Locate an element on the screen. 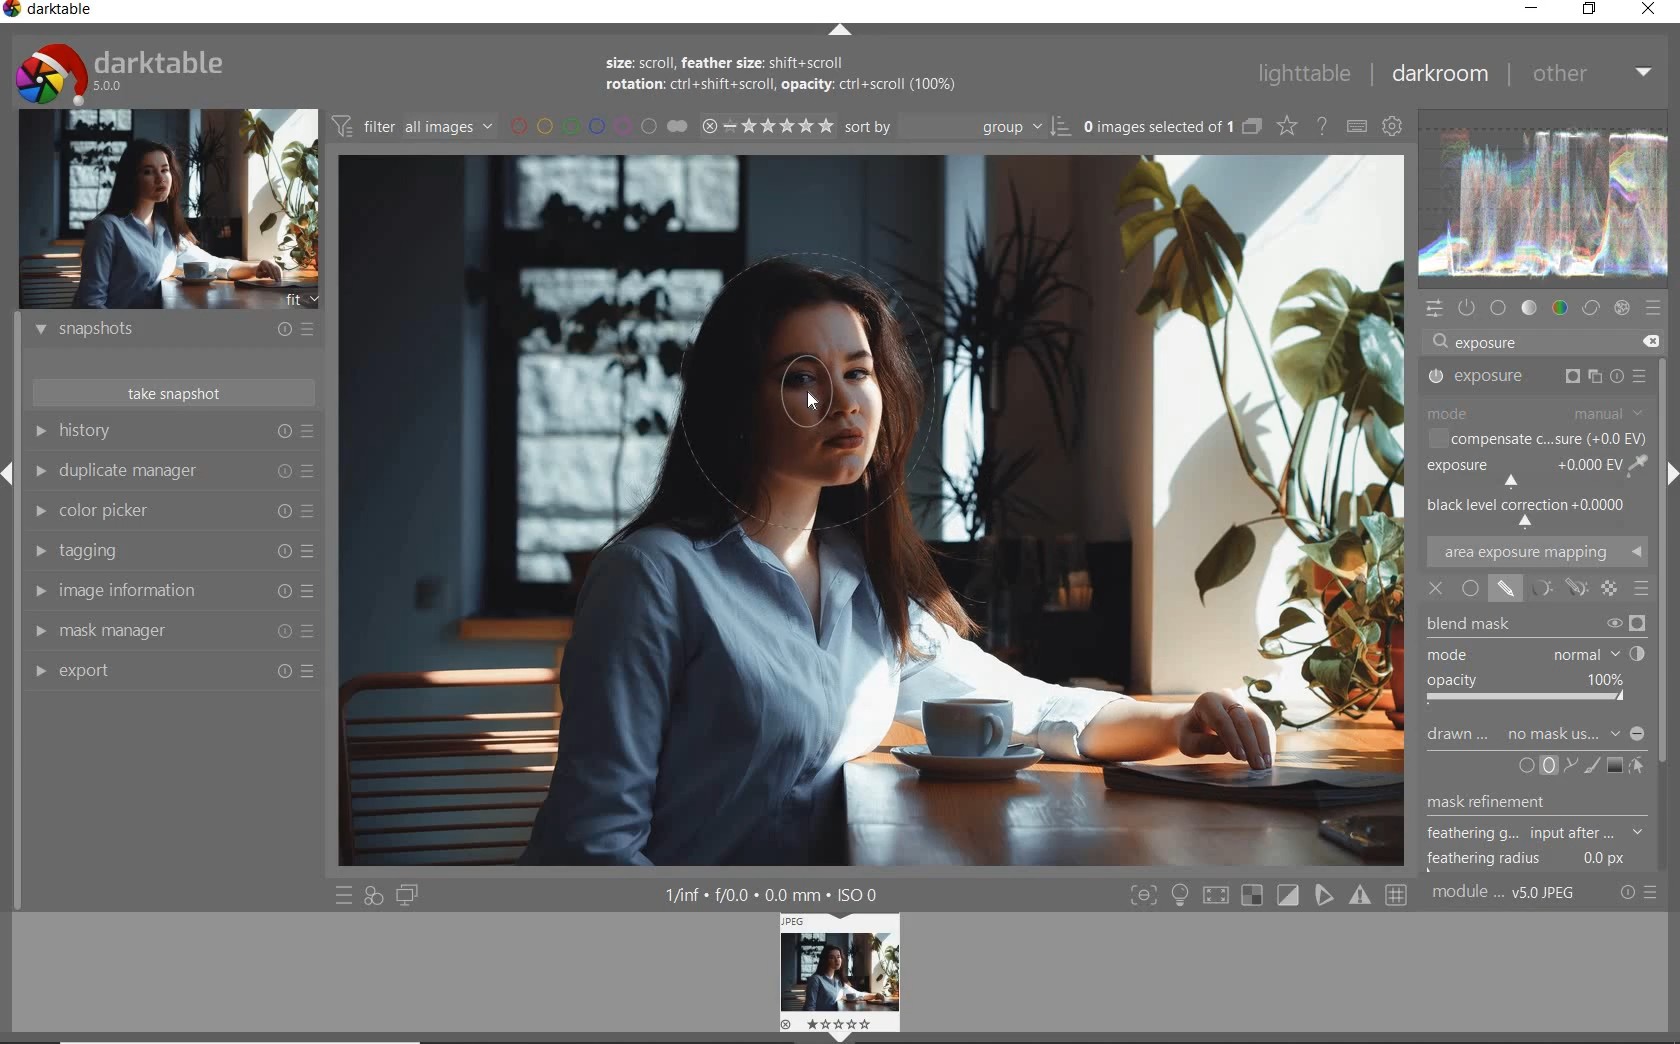 The height and width of the screenshot is (1044, 1680). display a second darkroom image below is located at coordinates (408, 896).